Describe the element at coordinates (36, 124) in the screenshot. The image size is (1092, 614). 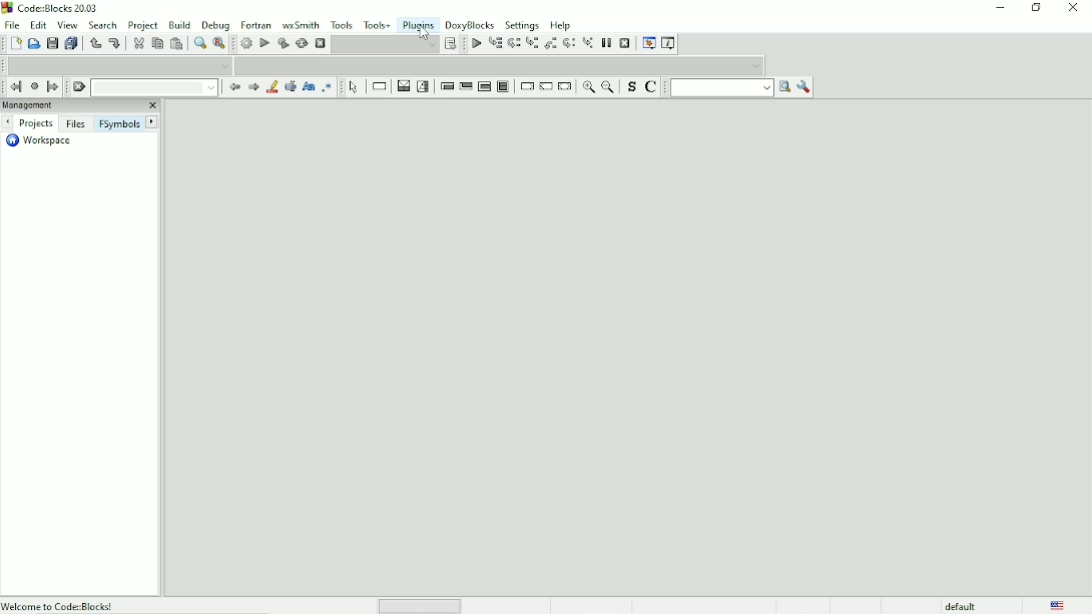
I see `Projects` at that location.